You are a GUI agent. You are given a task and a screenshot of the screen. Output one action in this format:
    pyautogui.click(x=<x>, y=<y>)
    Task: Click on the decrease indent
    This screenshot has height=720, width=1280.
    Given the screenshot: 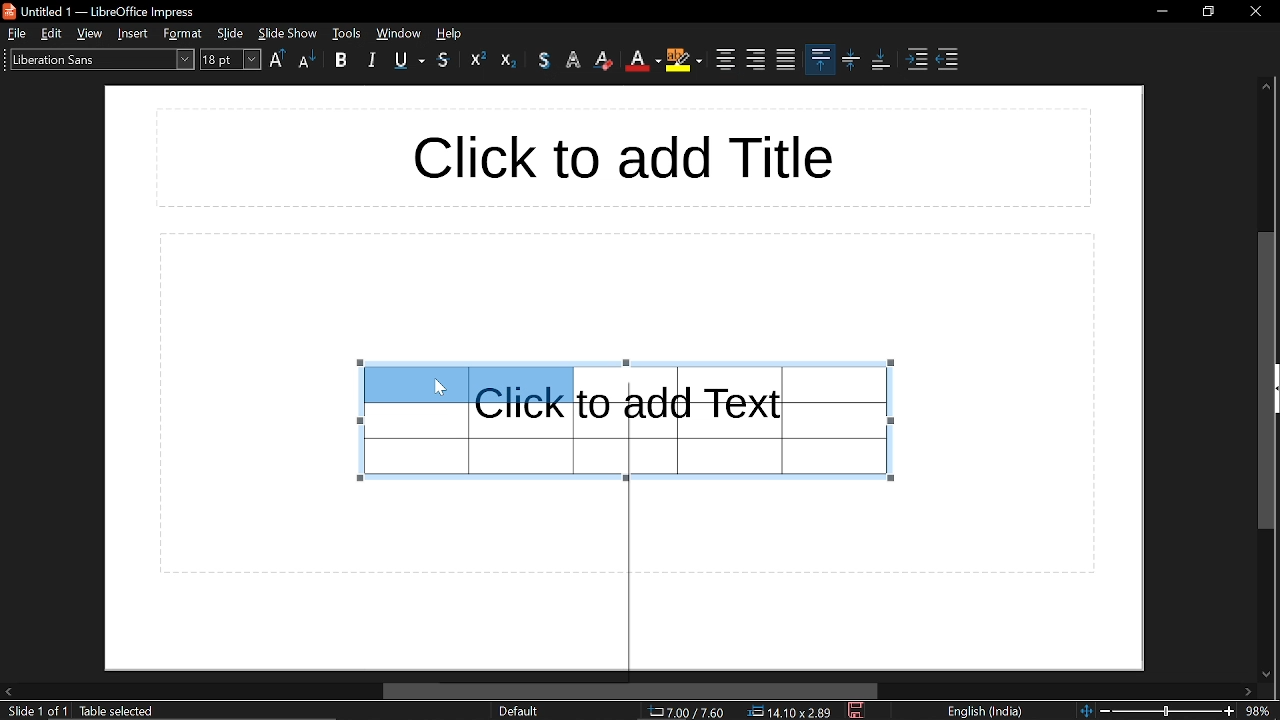 What is the action you would take?
    pyautogui.click(x=946, y=61)
    